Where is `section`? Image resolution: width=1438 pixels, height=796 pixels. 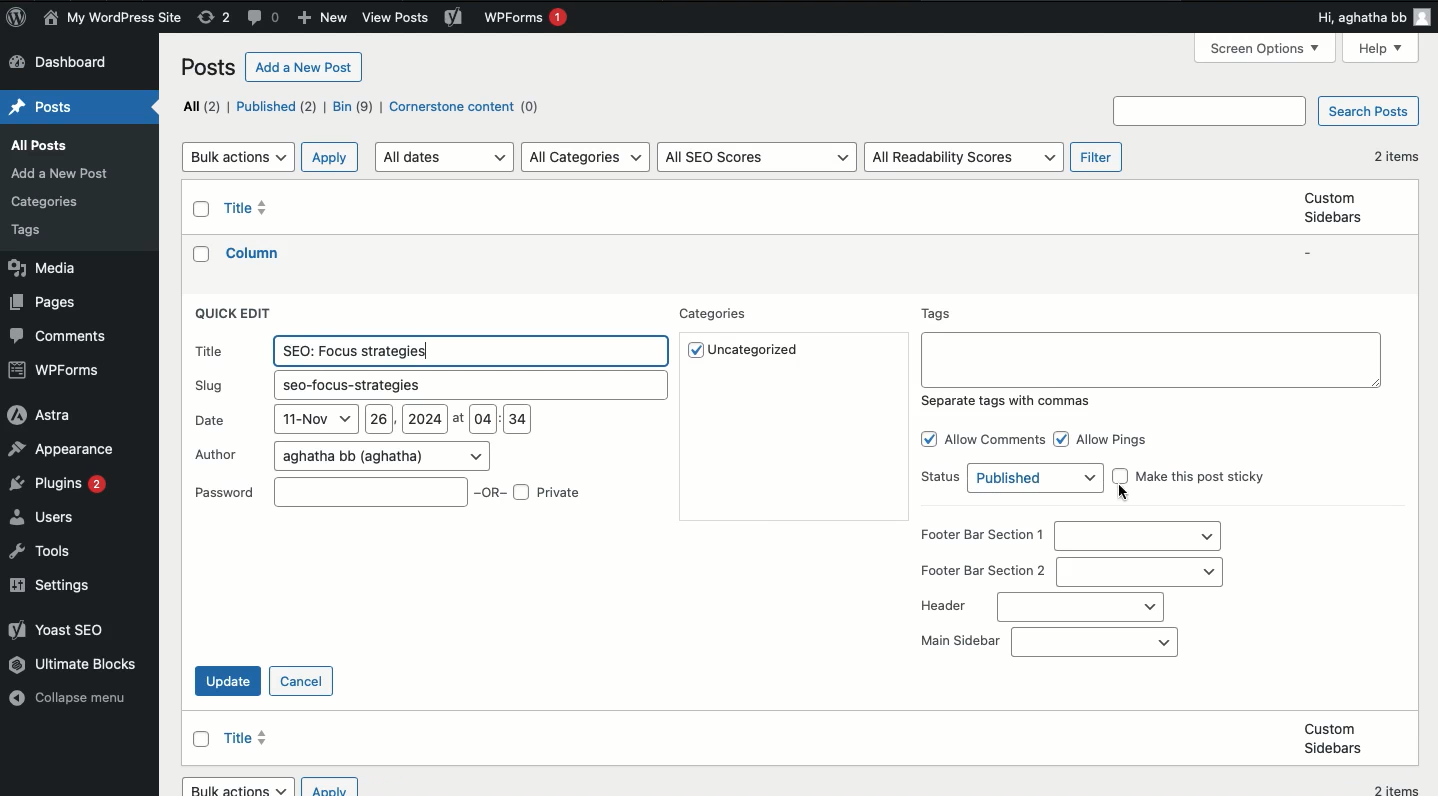 section is located at coordinates (1137, 537).